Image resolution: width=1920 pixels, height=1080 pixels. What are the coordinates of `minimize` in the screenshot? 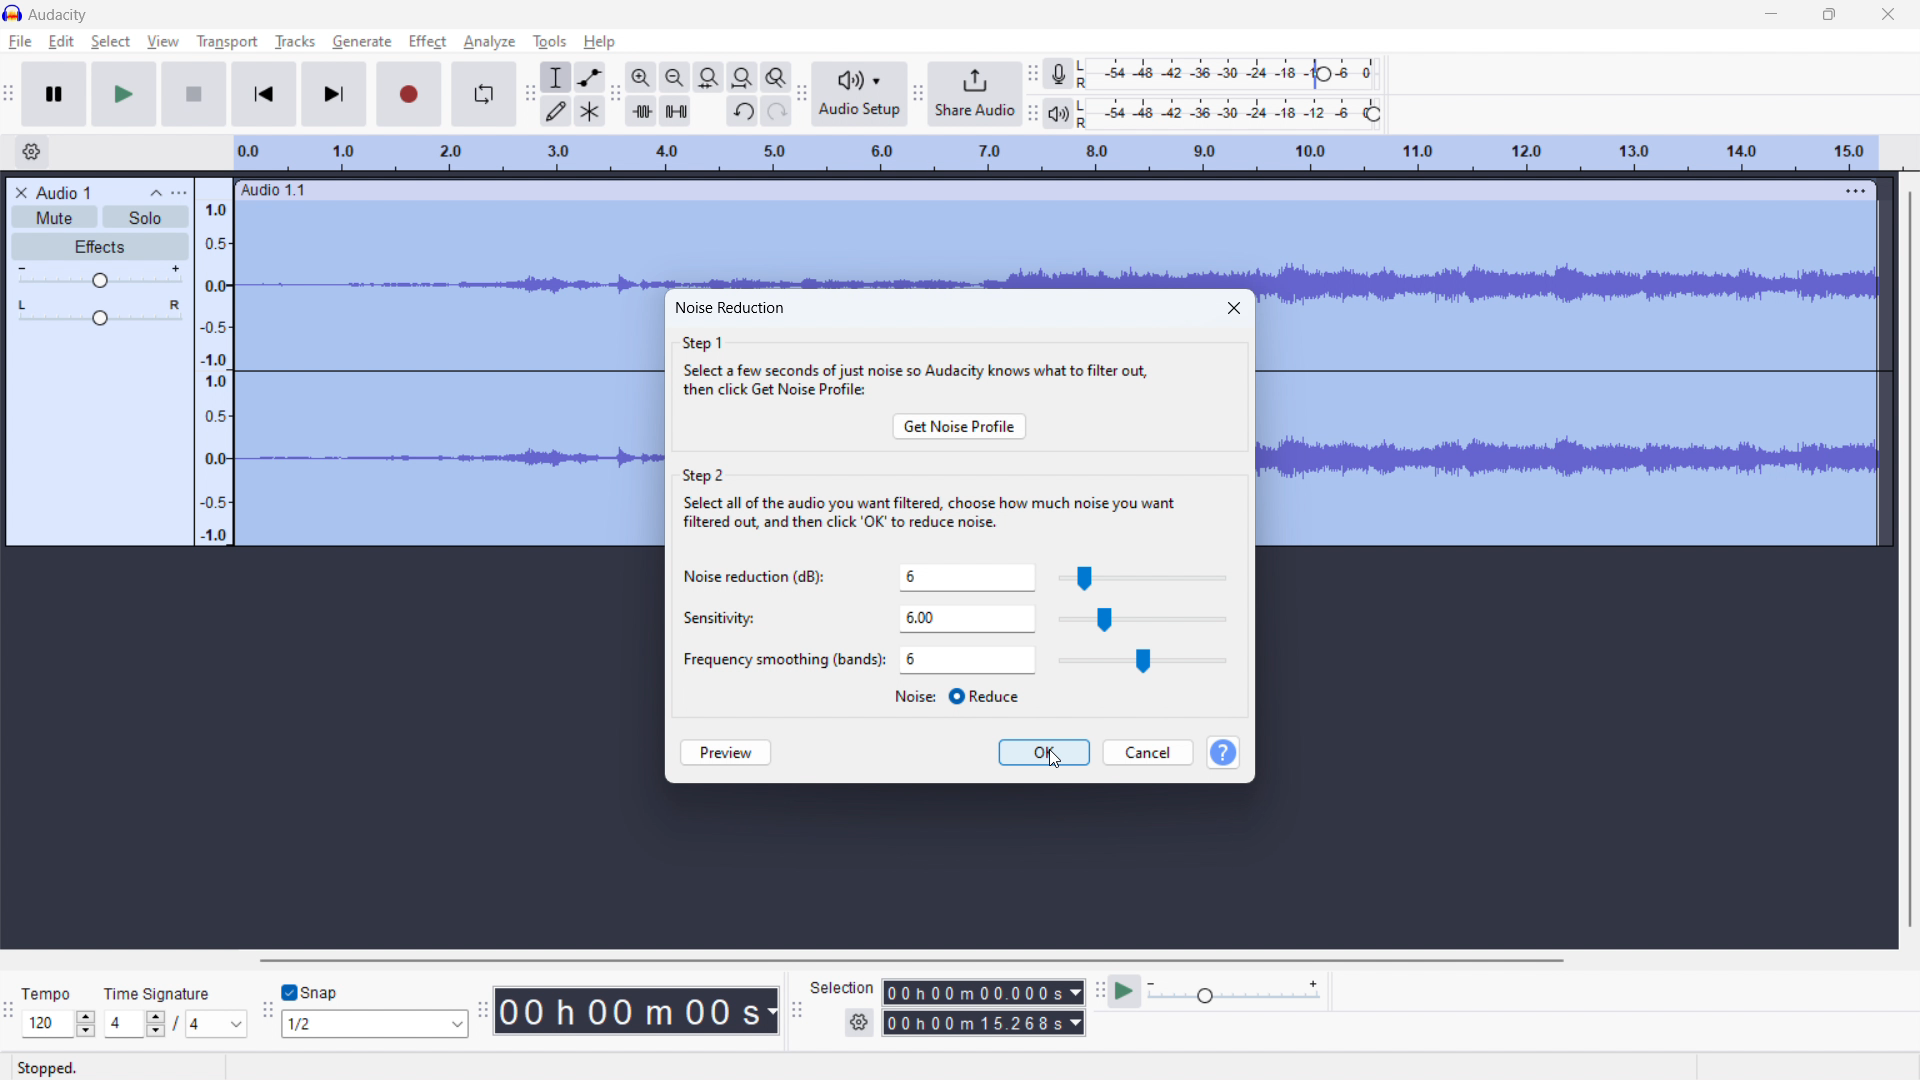 It's located at (1772, 17).